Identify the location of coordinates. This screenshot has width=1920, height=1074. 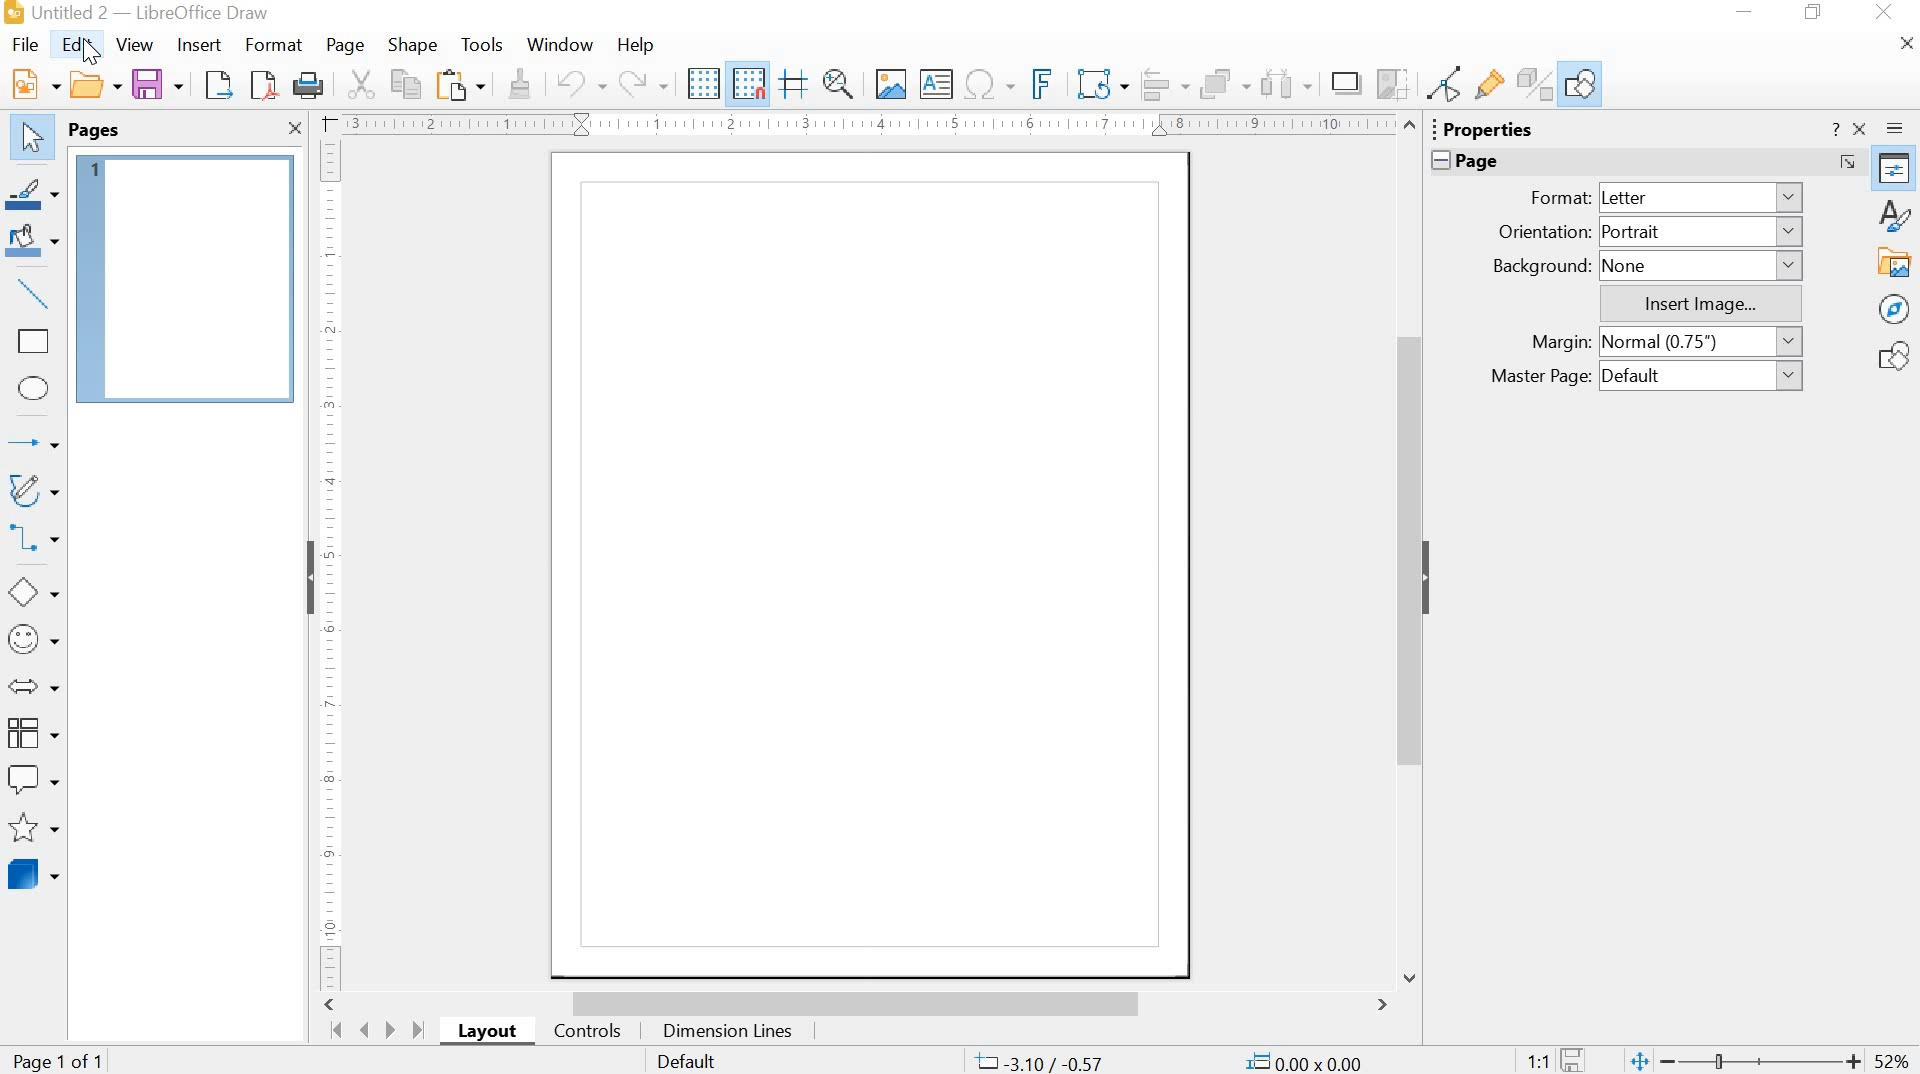
(1186, 1061).